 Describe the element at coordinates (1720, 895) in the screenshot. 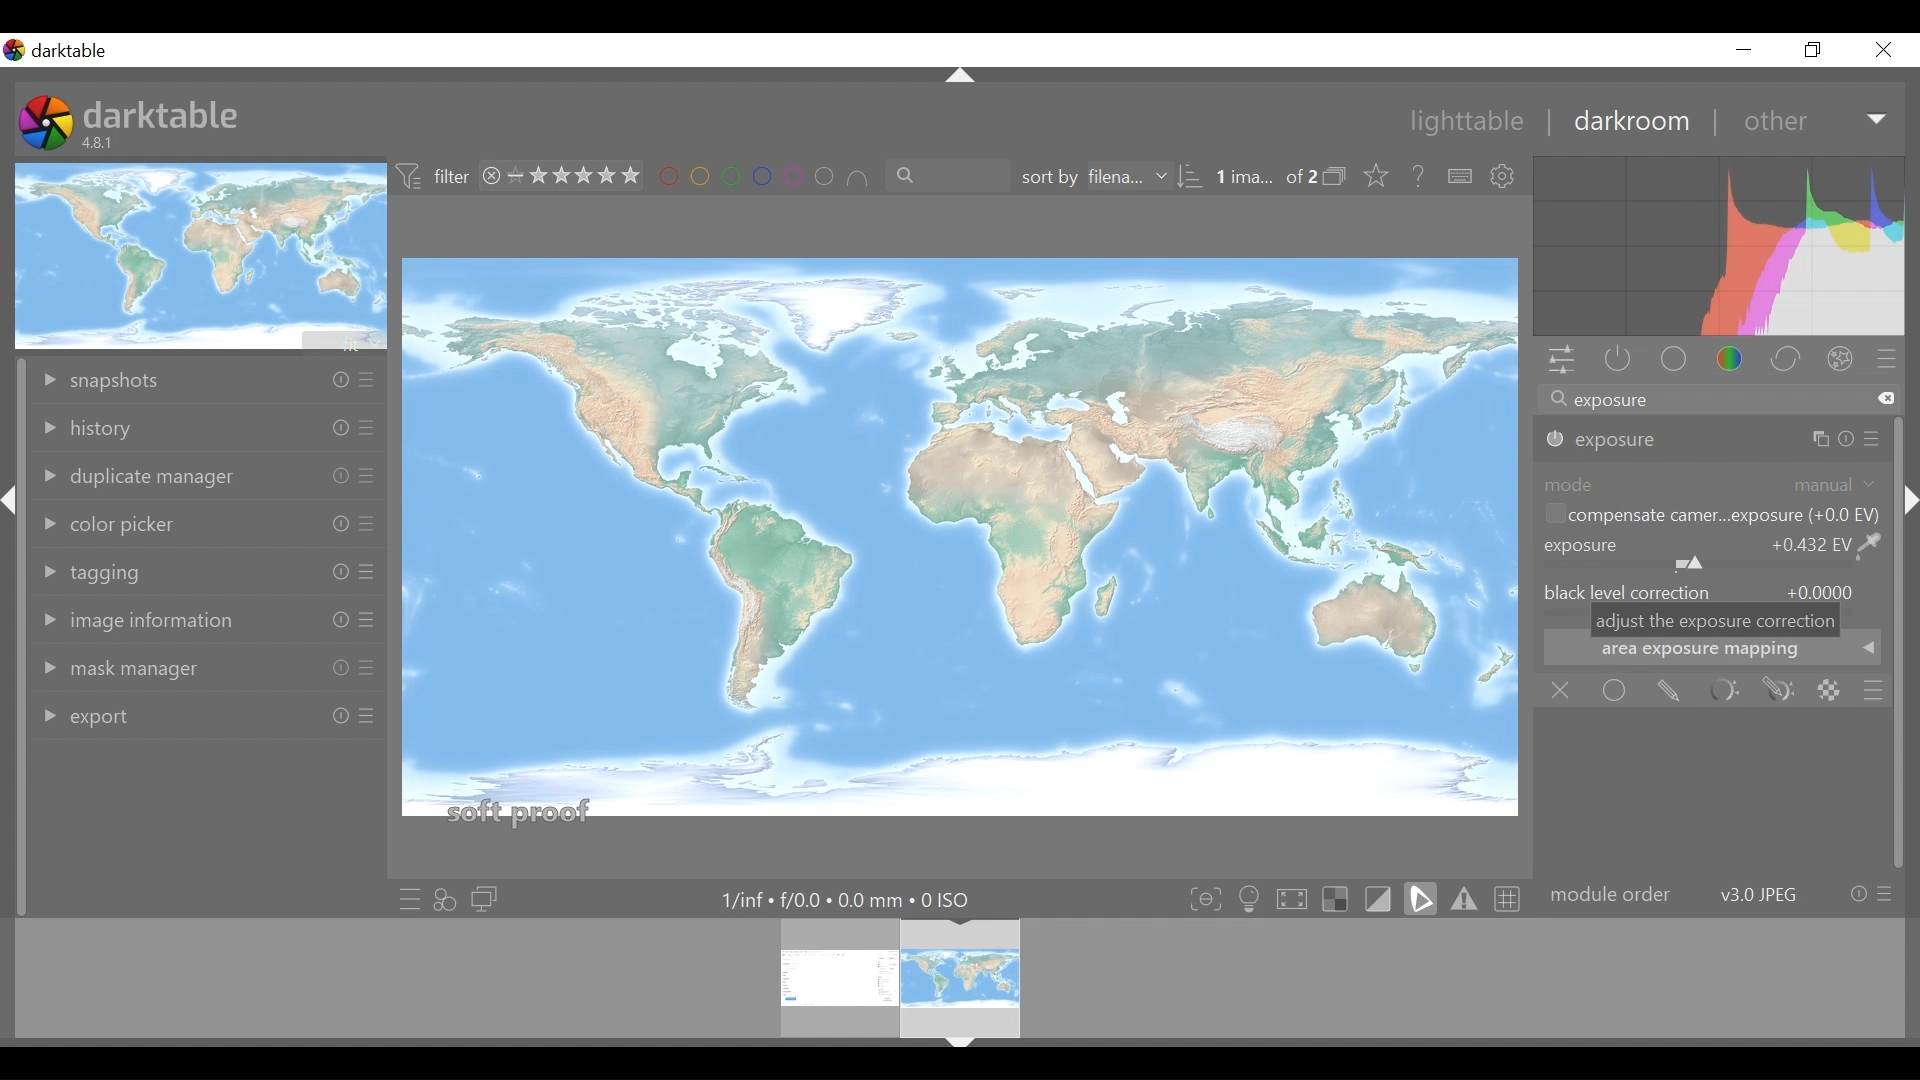

I see `module order` at that location.